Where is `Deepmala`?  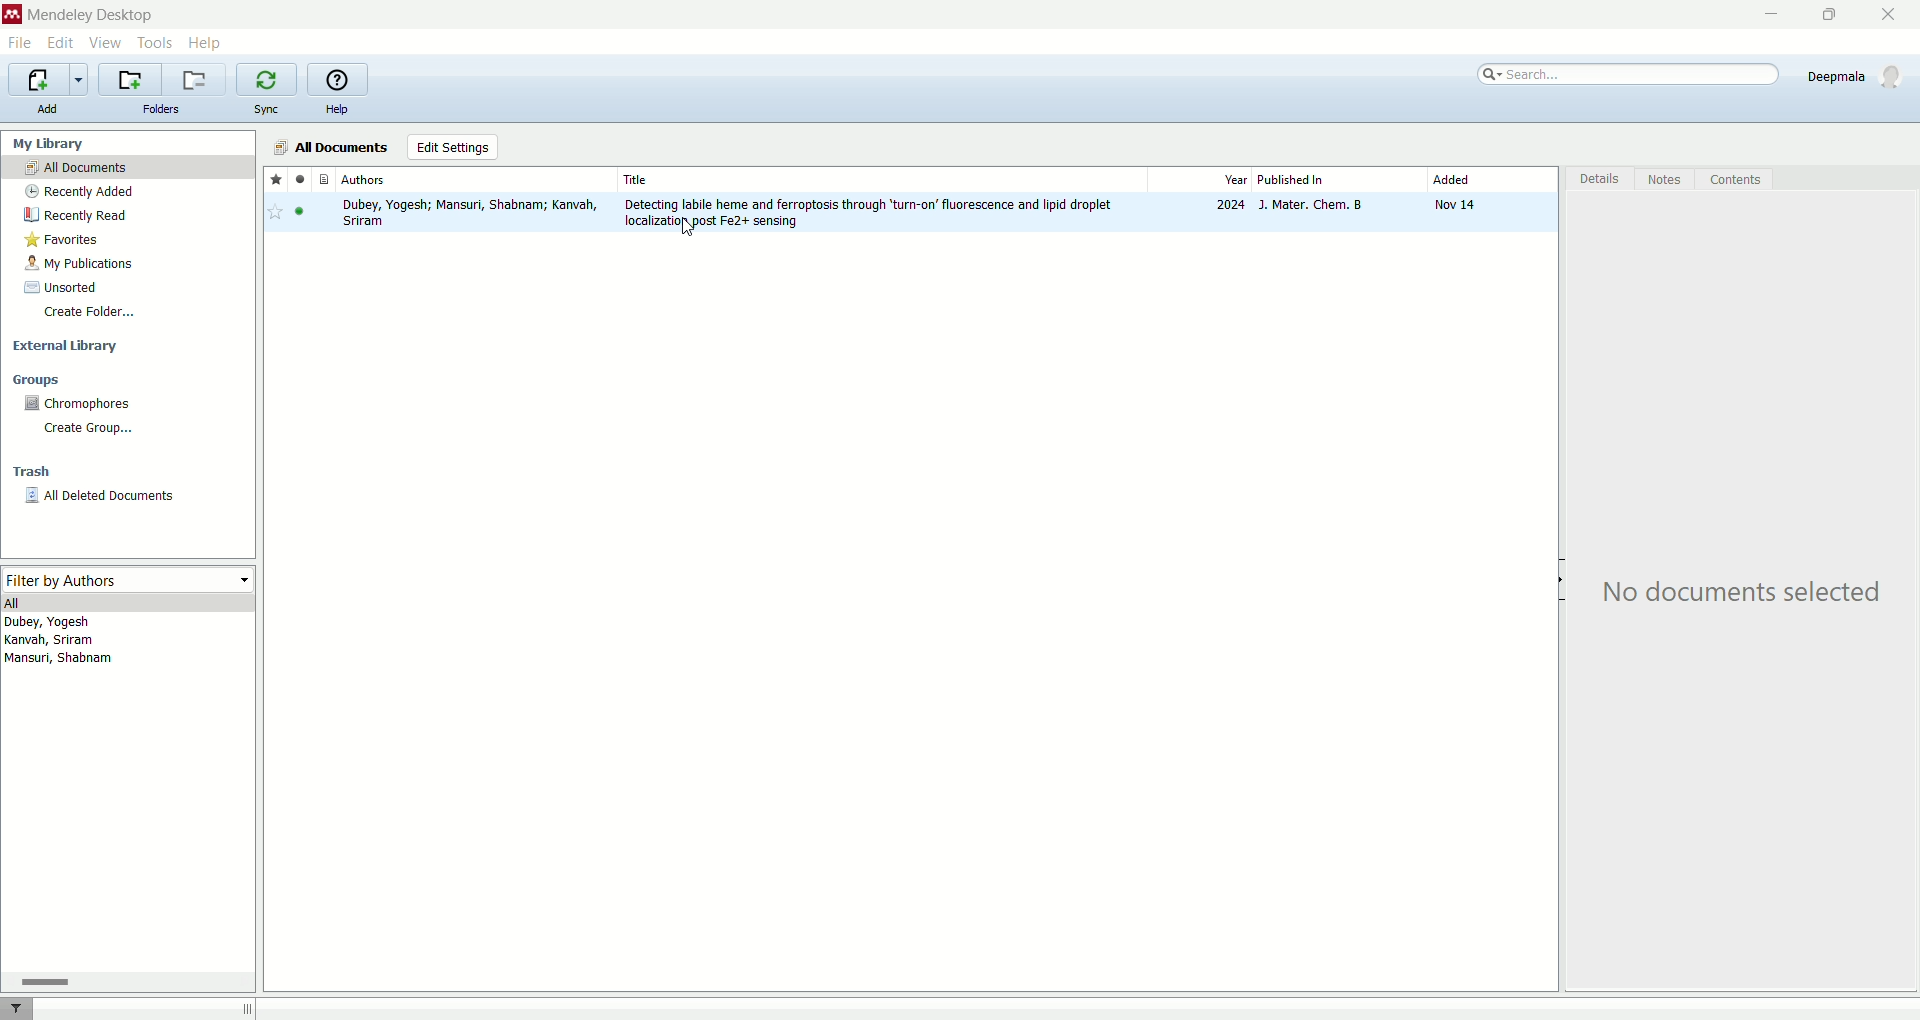
Deepmala is located at coordinates (1856, 73).